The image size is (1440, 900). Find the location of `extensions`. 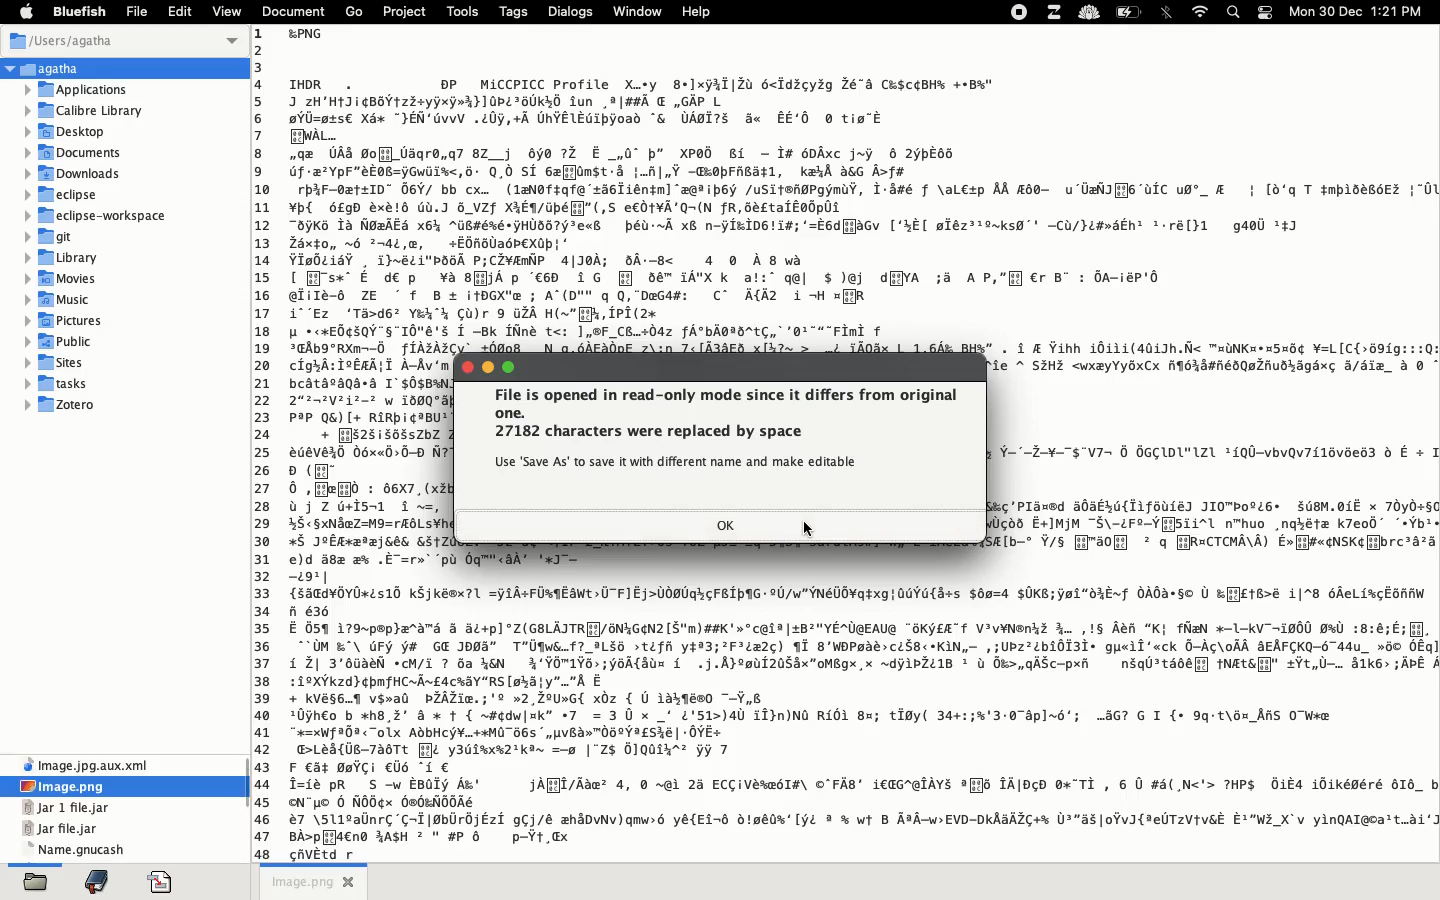

extensions is located at coordinates (1056, 12).